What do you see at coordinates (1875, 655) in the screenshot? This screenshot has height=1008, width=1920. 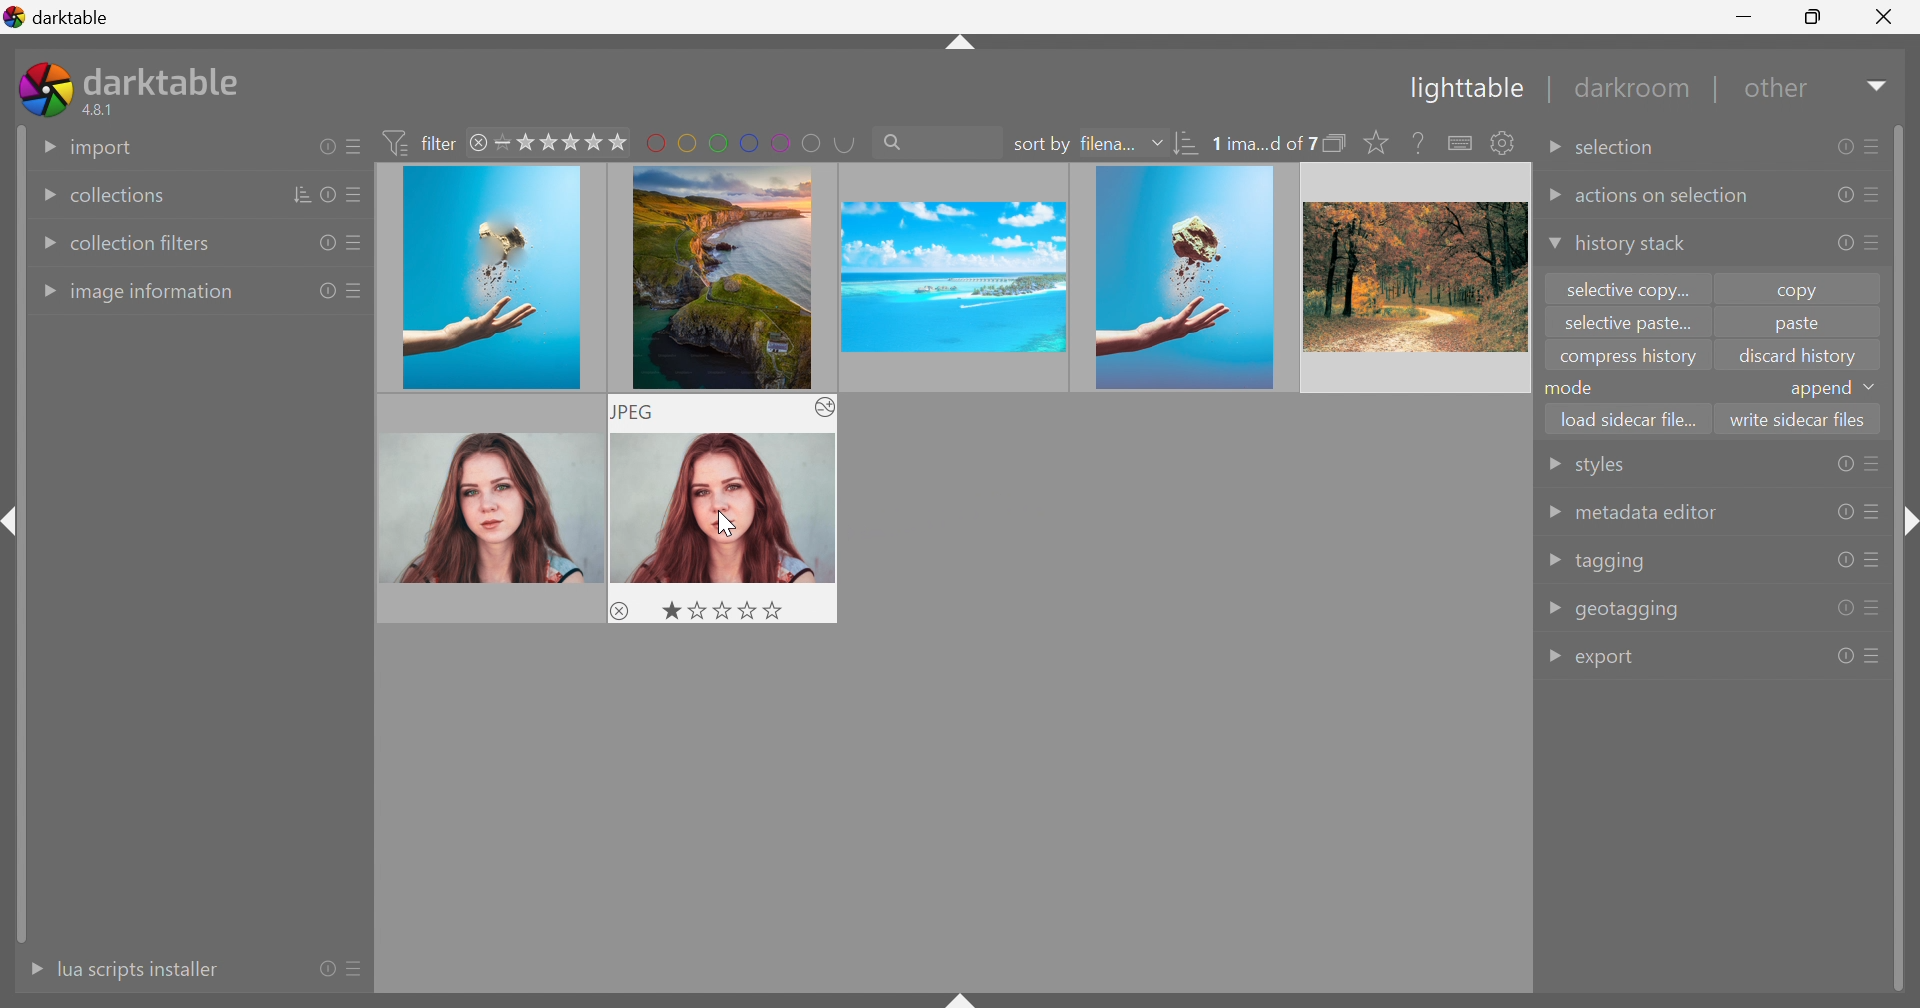 I see `presets` at bounding box center [1875, 655].